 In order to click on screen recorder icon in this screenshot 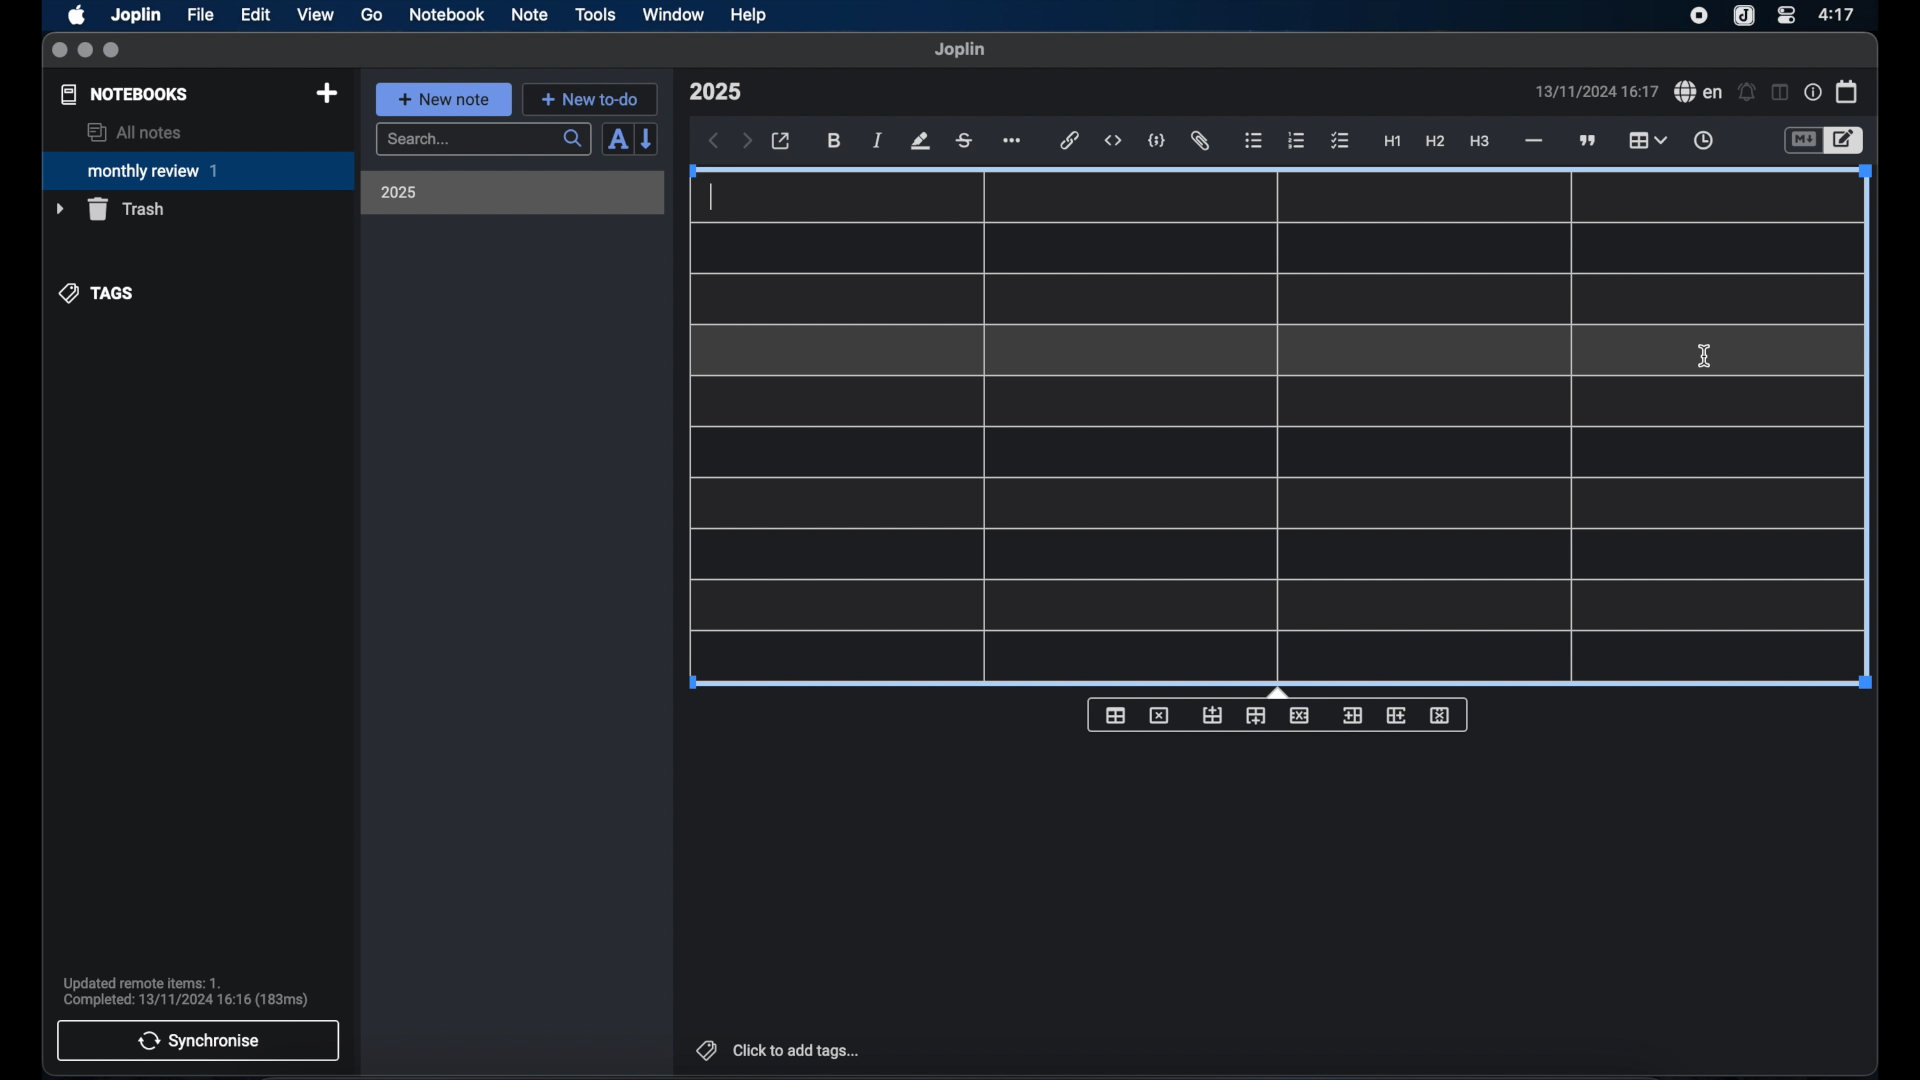, I will do `click(1699, 16)`.